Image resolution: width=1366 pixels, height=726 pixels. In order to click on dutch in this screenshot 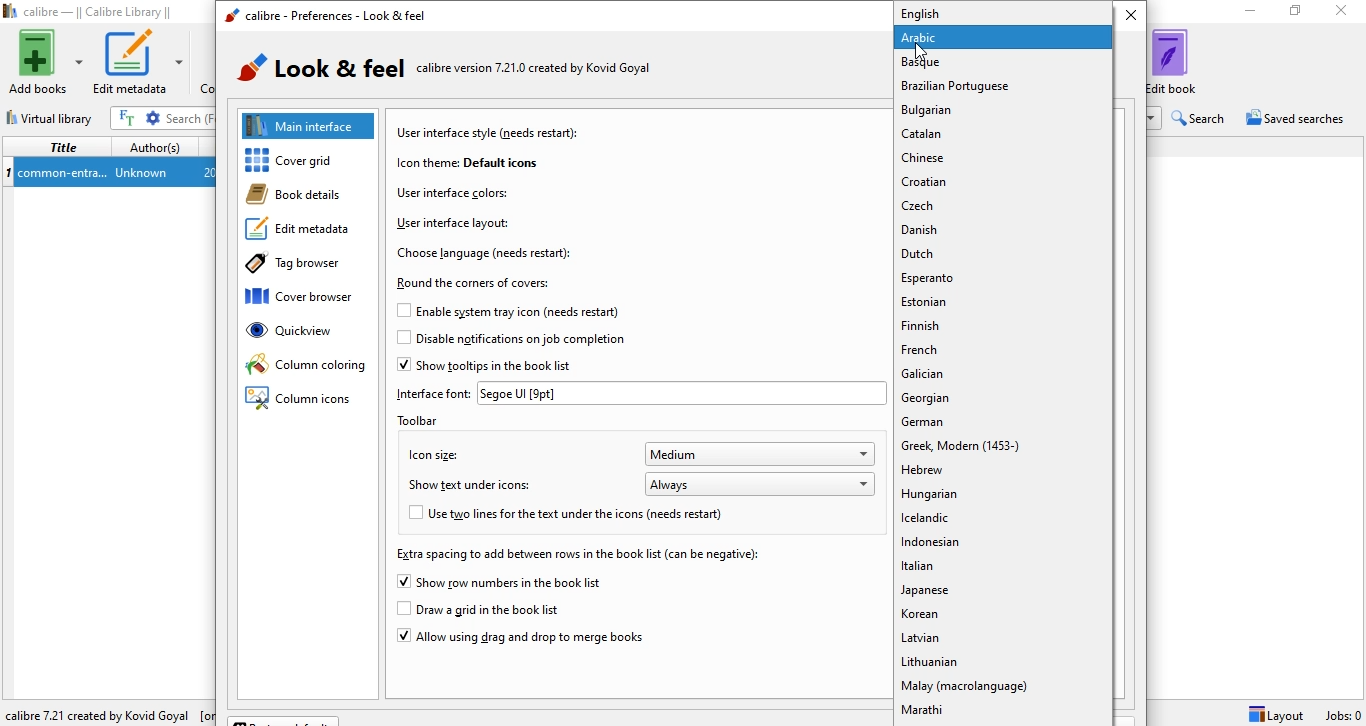, I will do `click(1005, 254)`.